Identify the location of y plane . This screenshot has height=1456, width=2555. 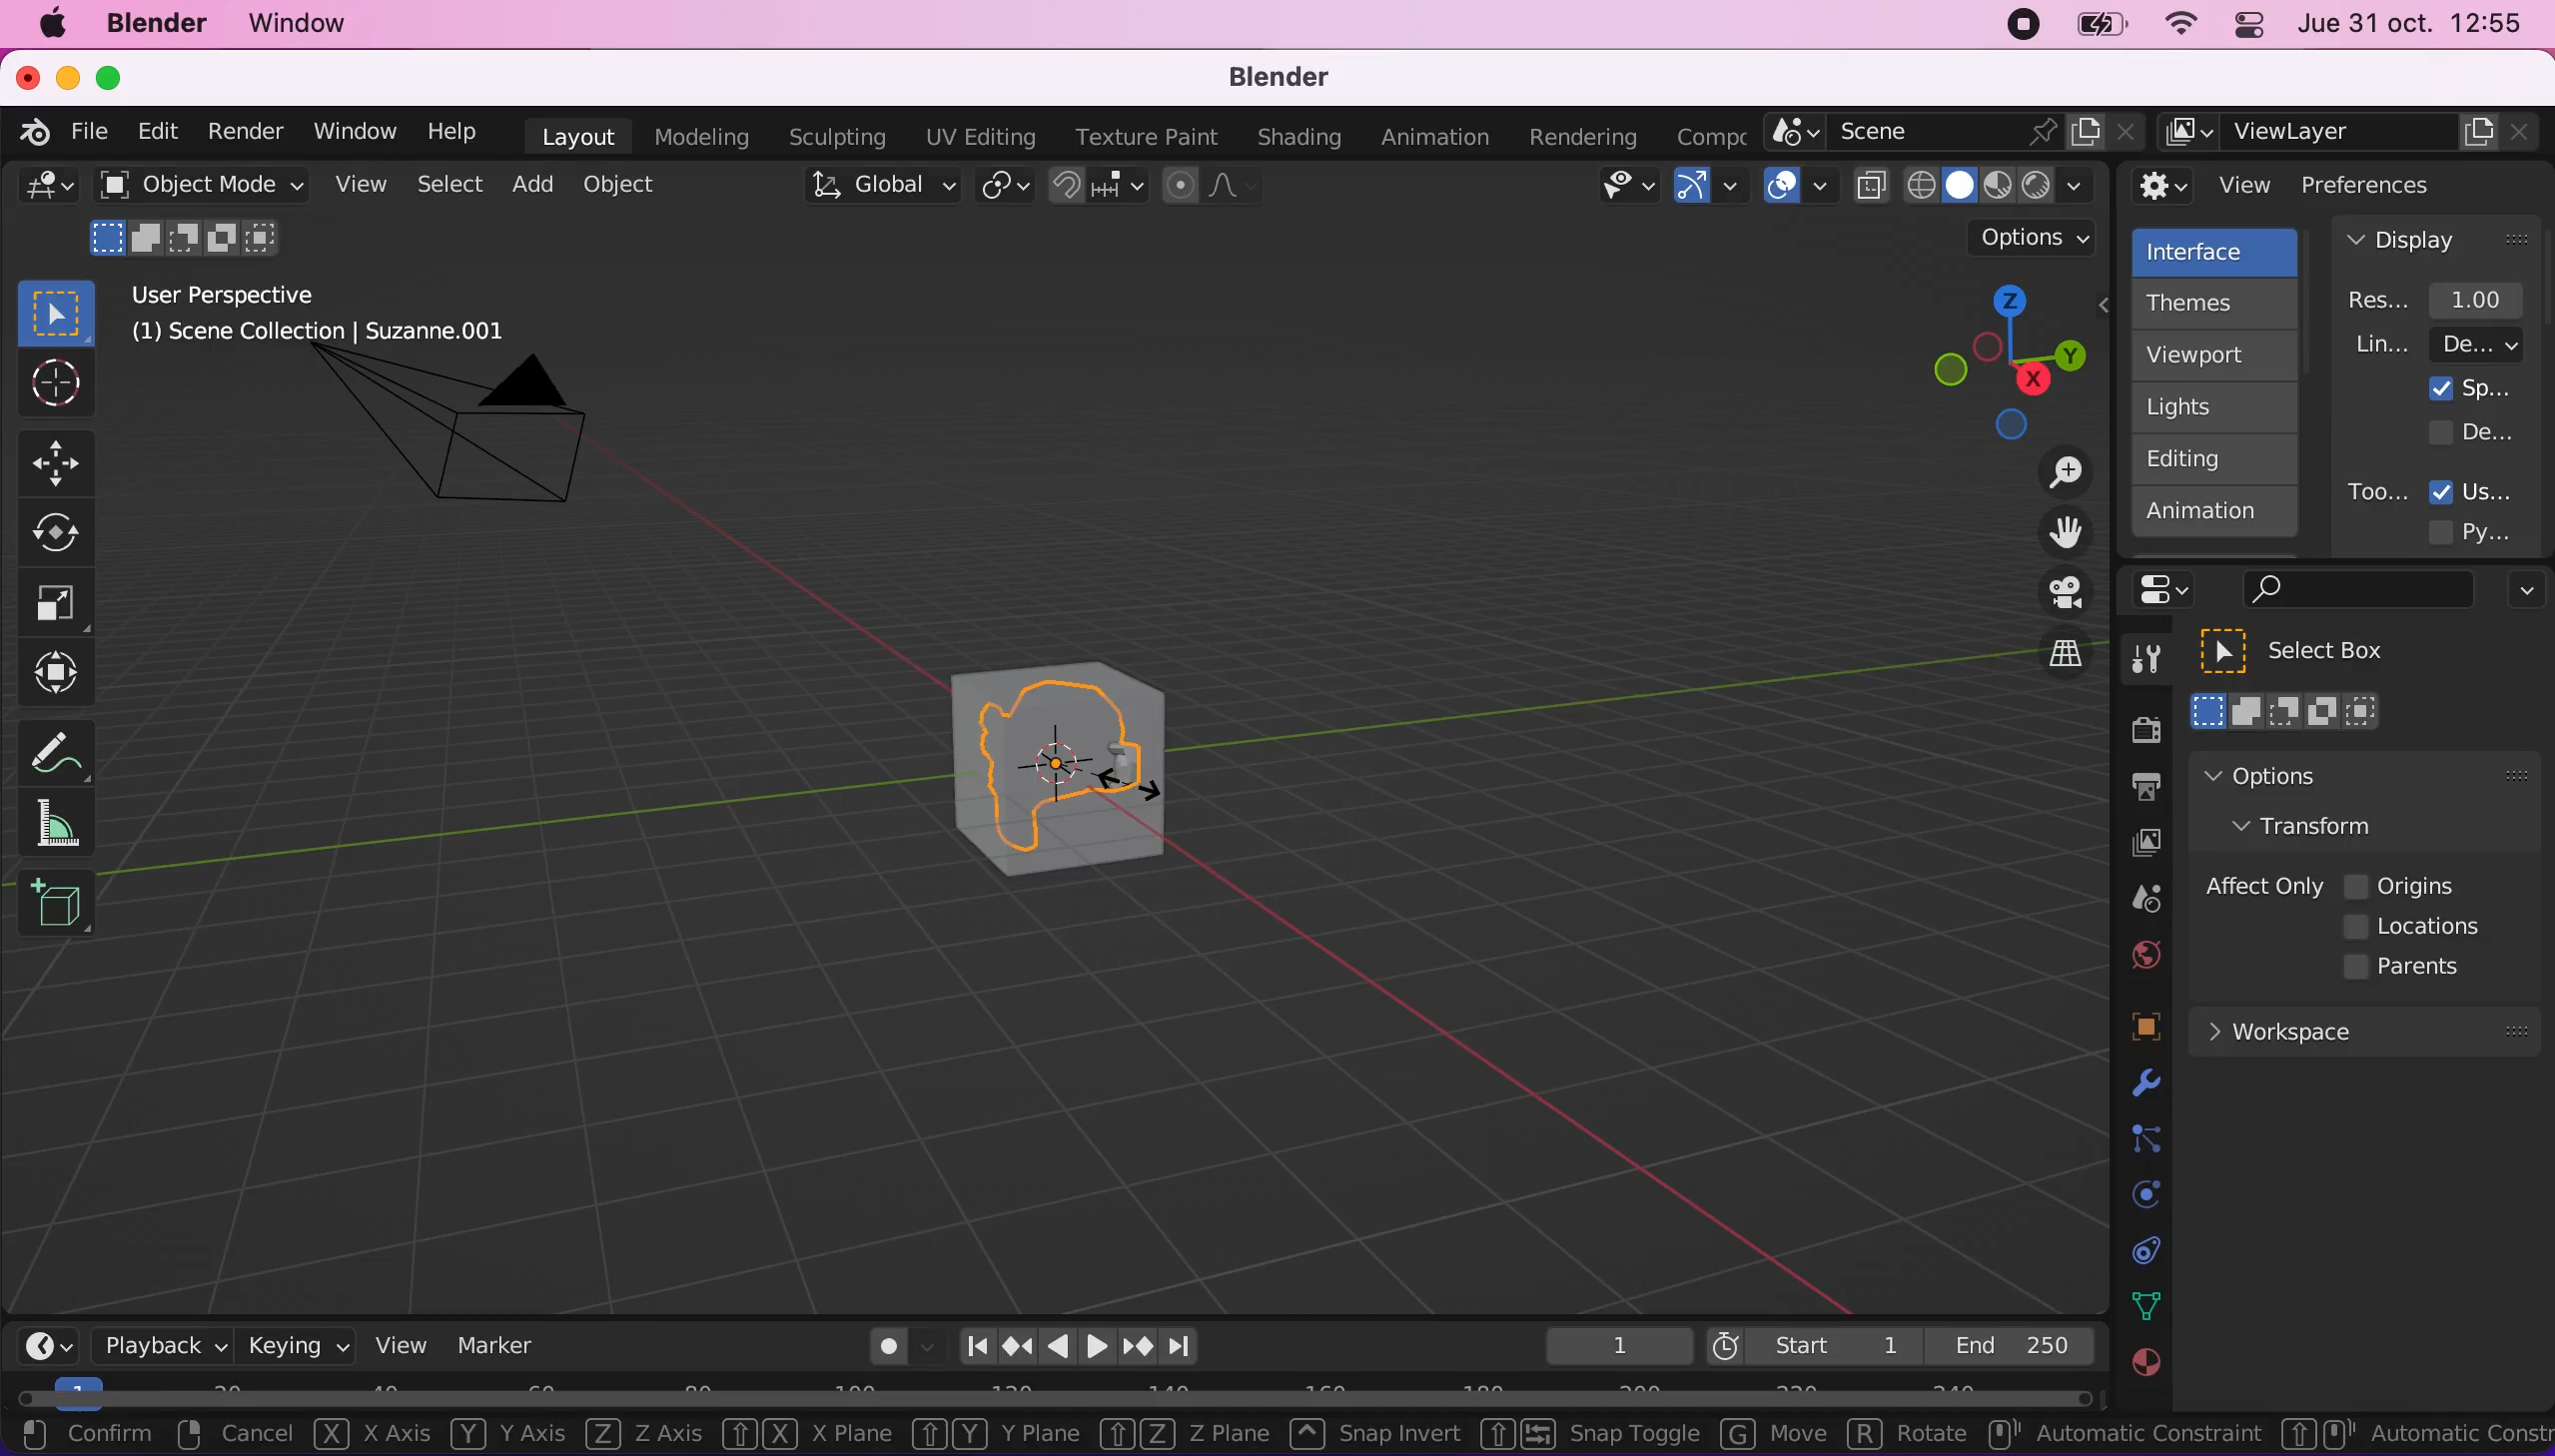
(987, 1437).